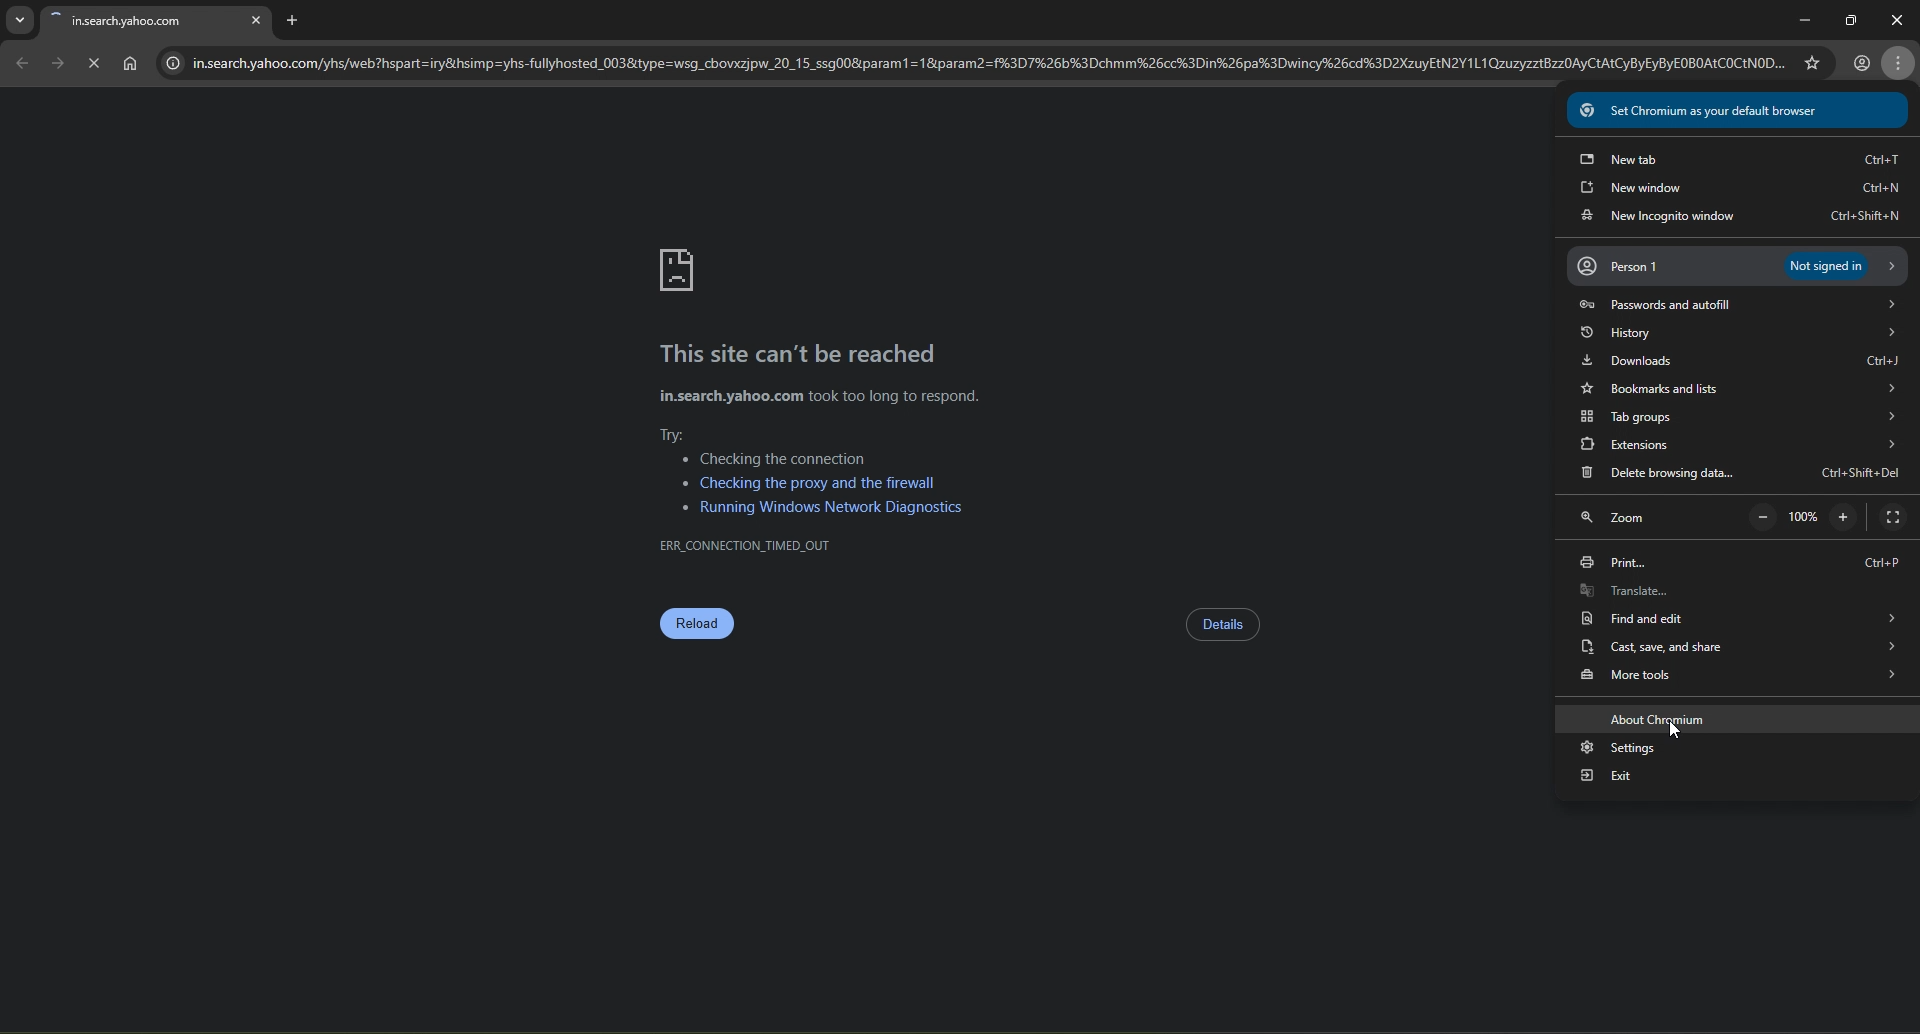  What do you see at coordinates (1803, 514) in the screenshot?
I see `current zoom level` at bounding box center [1803, 514].